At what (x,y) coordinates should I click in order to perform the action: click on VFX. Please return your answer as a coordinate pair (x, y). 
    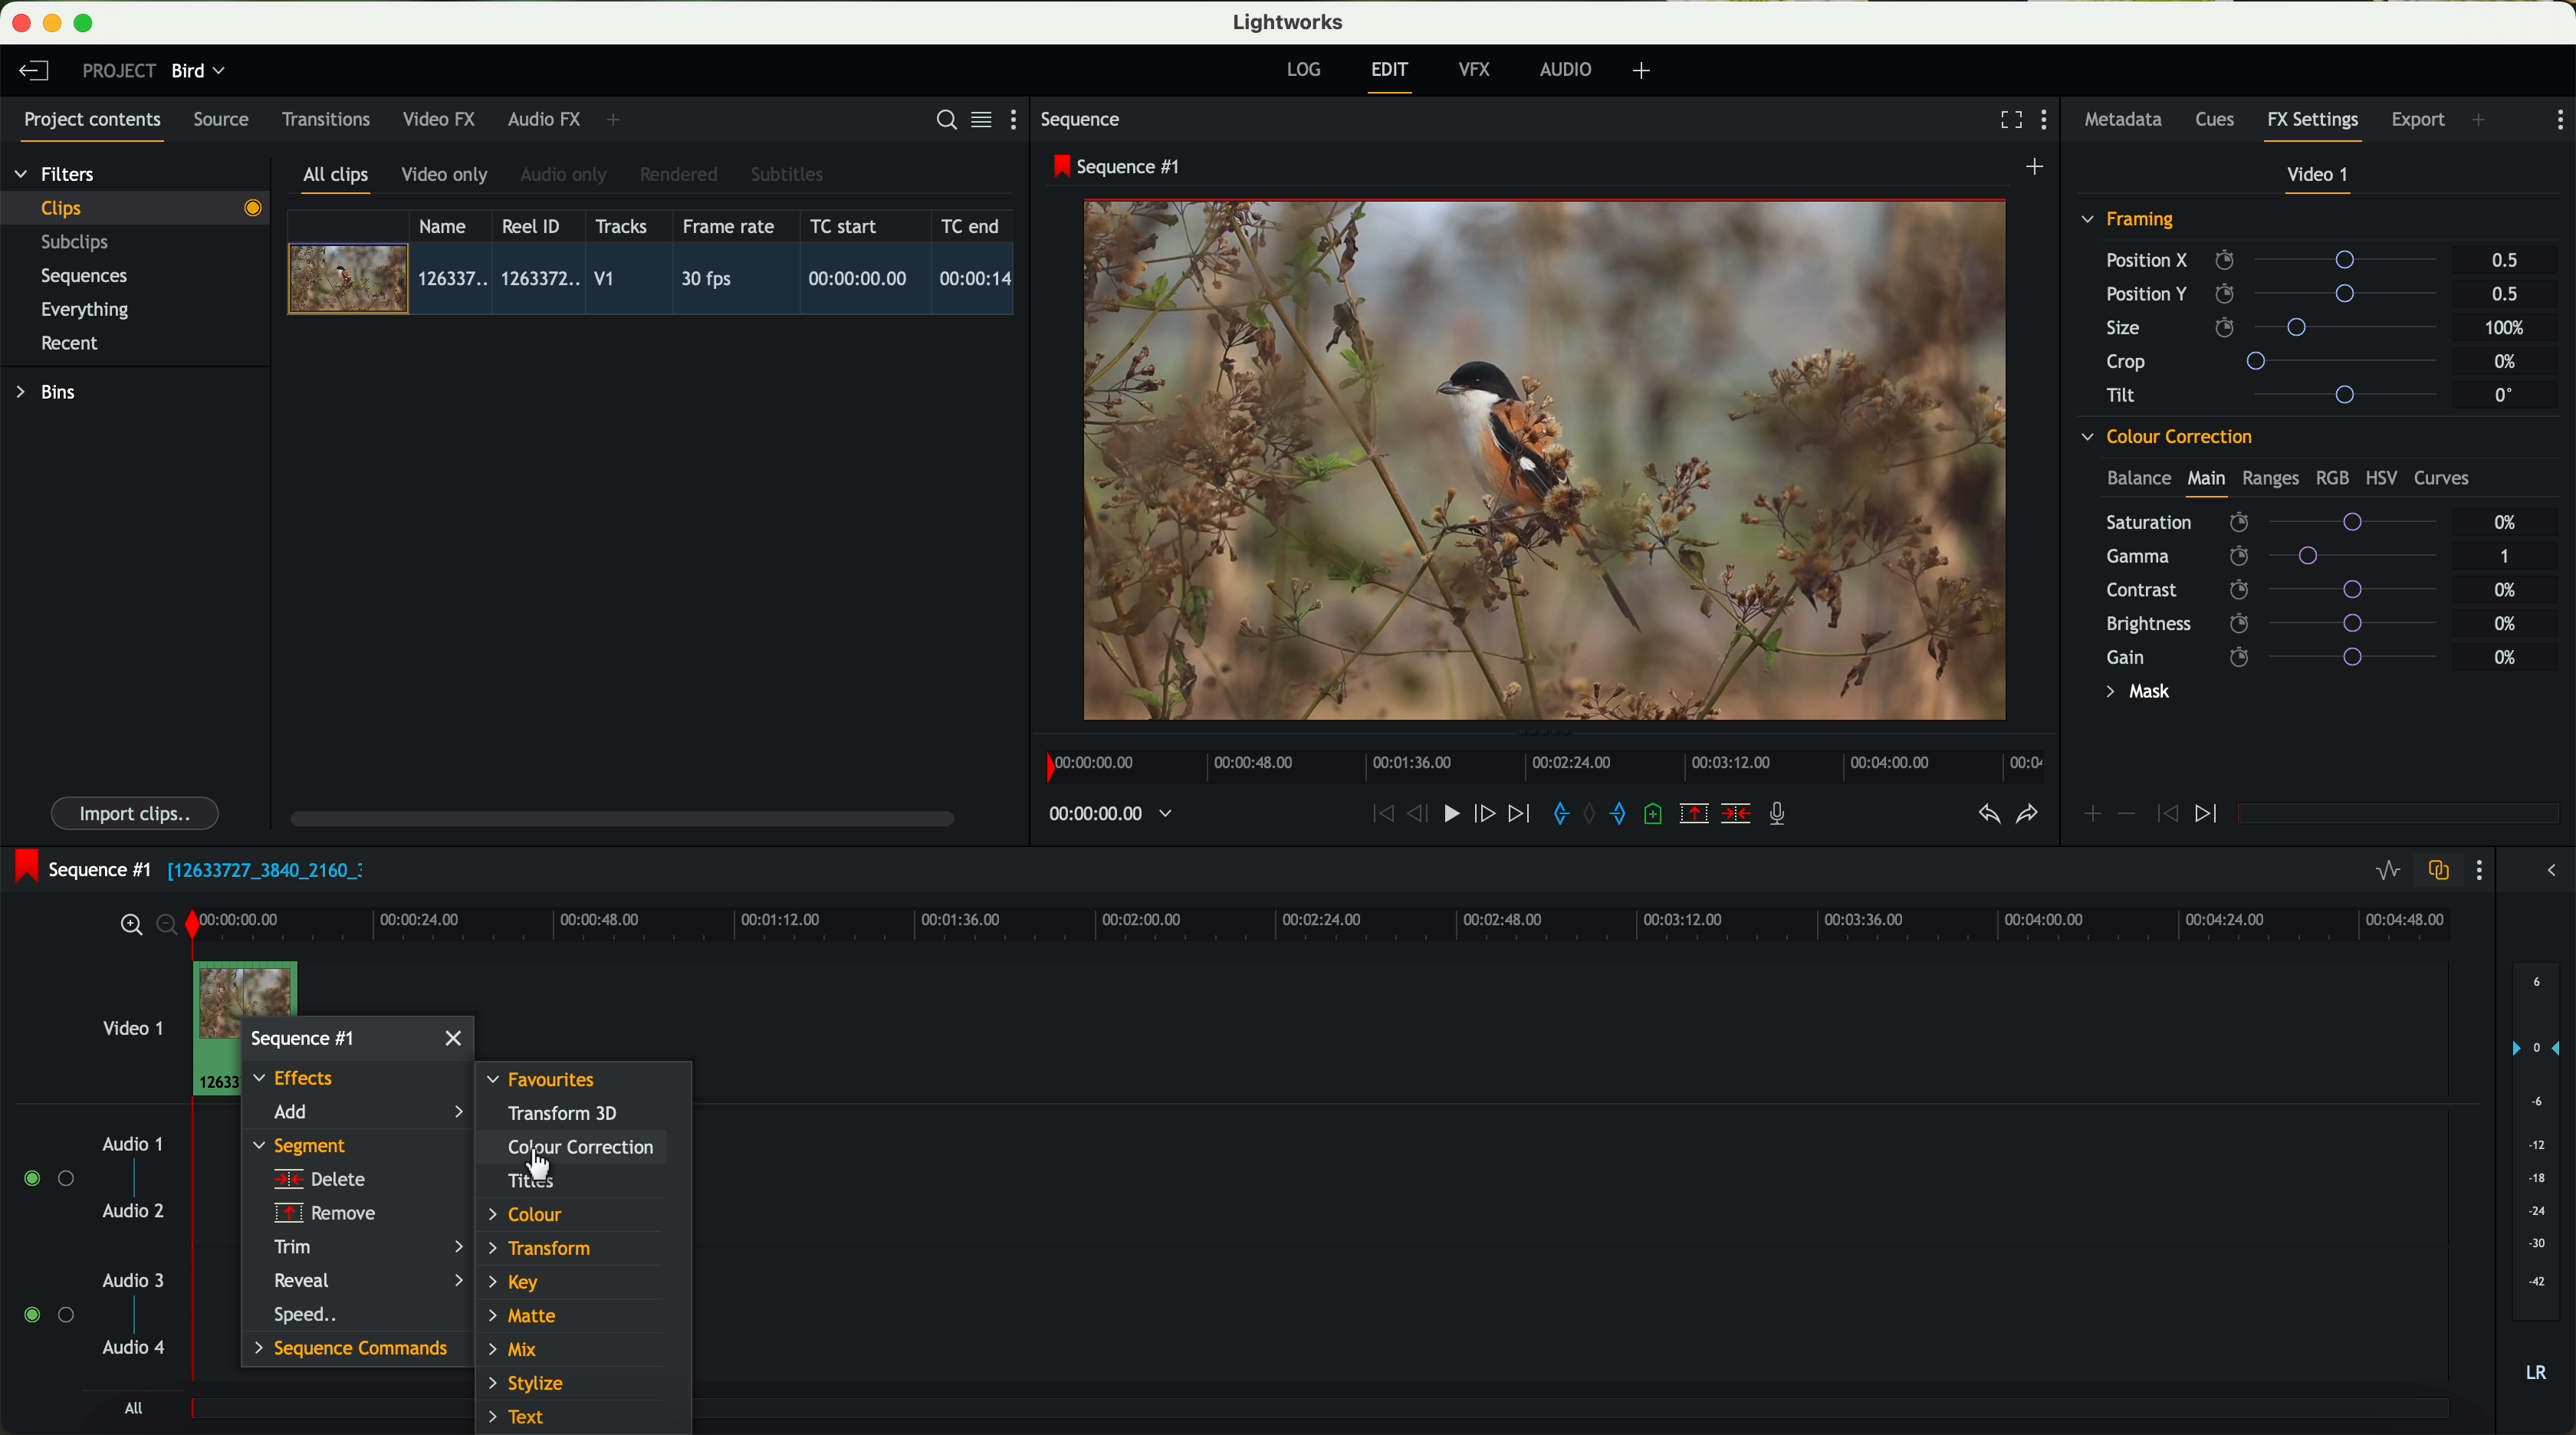
    Looking at the image, I should click on (1479, 70).